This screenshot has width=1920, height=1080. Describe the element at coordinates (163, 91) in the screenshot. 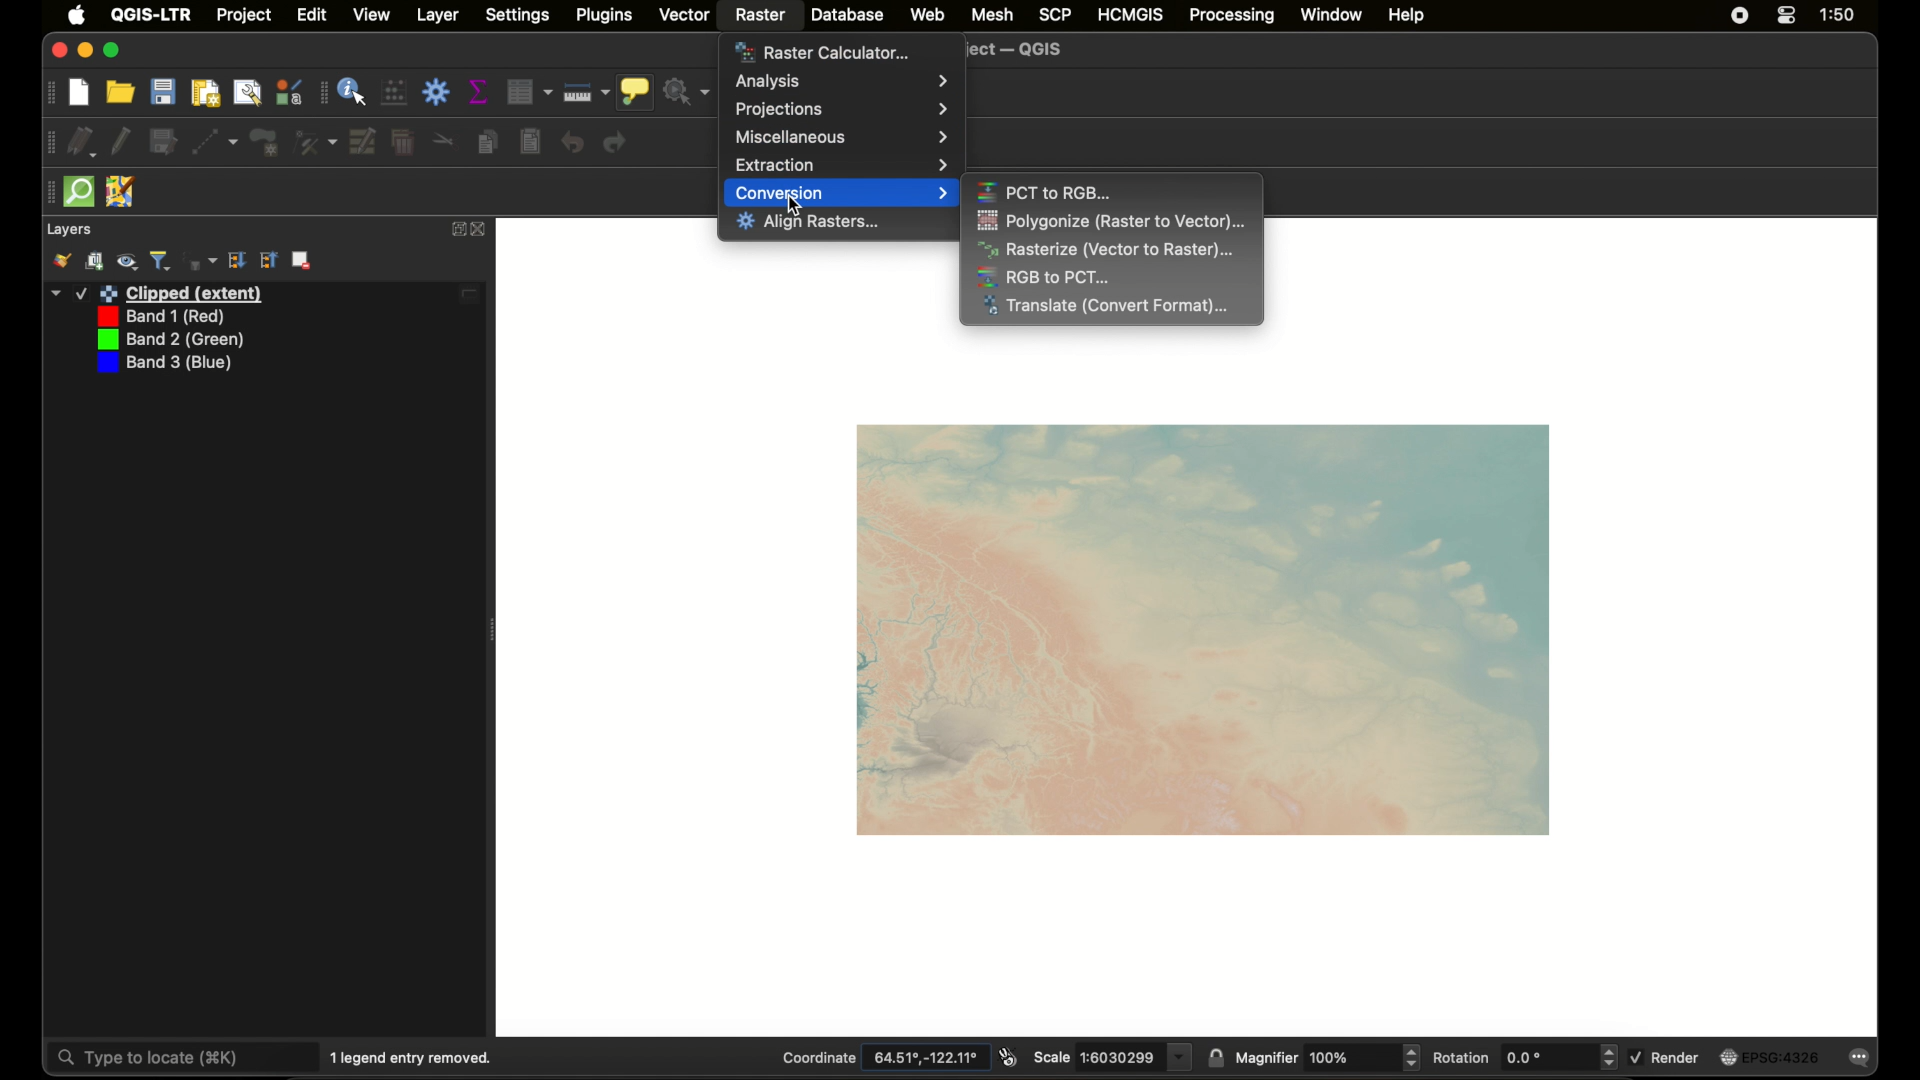

I see `save` at that location.